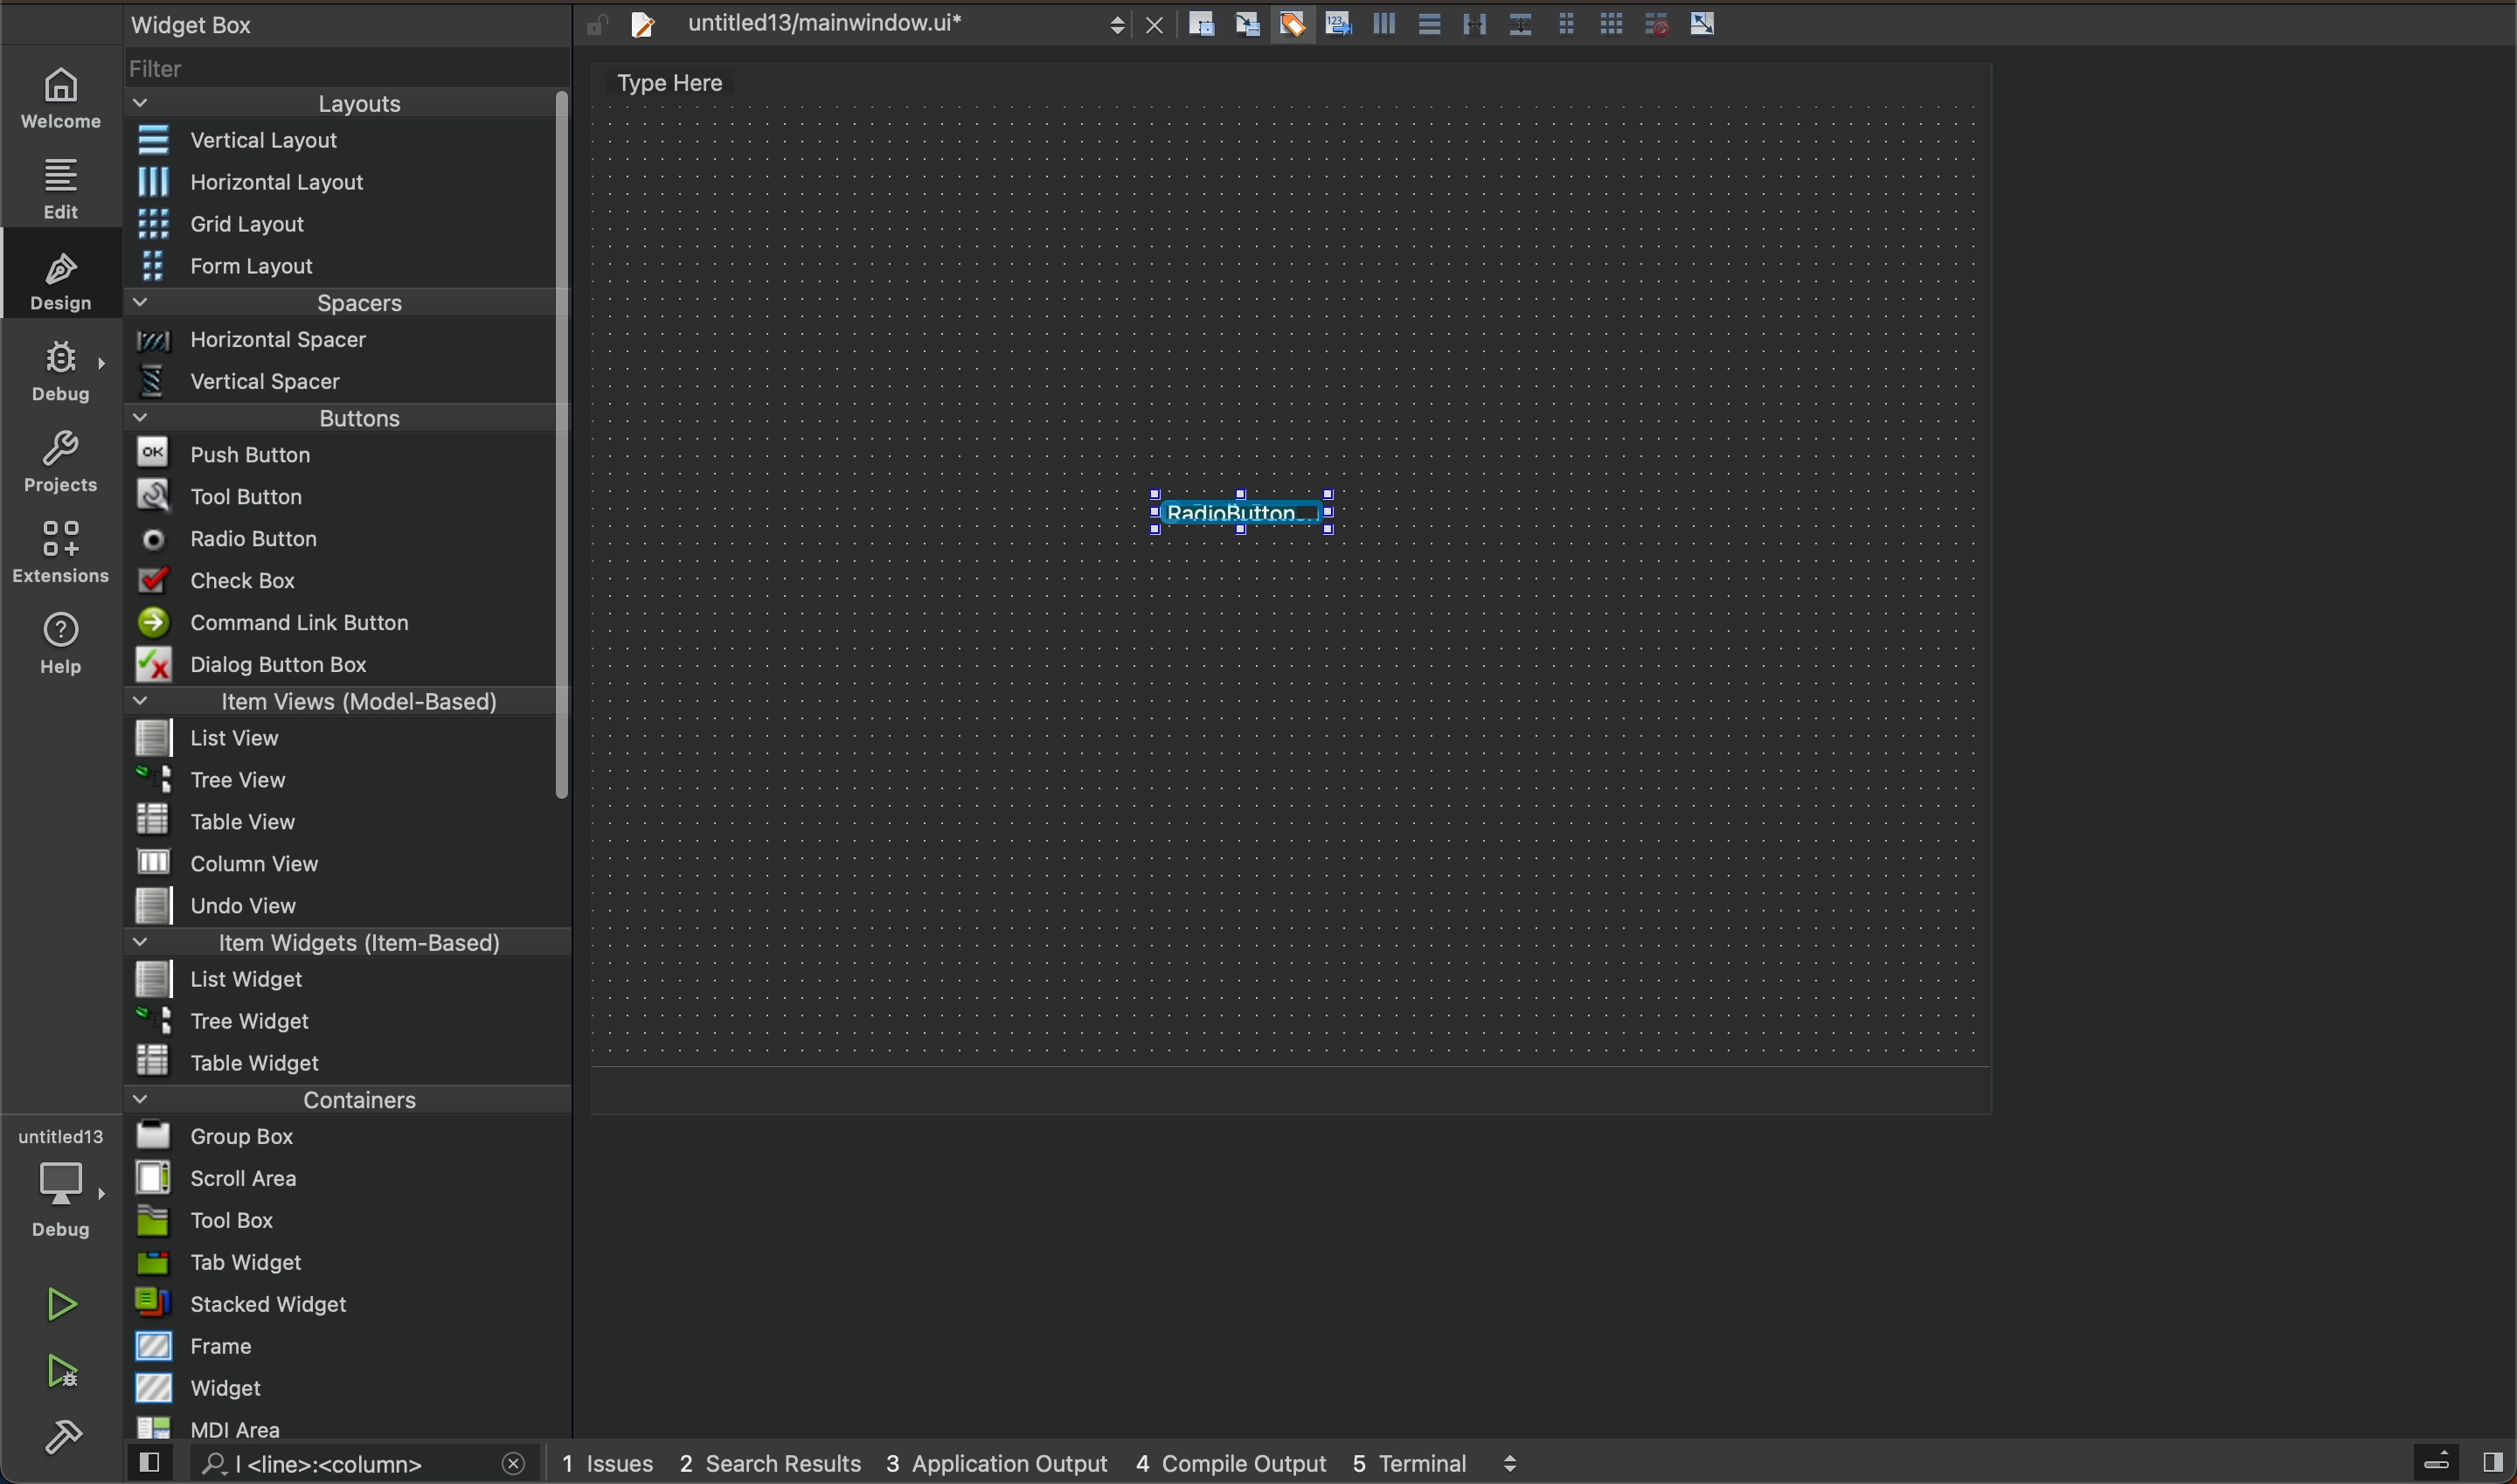 The height and width of the screenshot is (1484, 2517). What do you see at coordinates (348, 905) in the screenshot?
I see `undo view` at bounding box center [348, 905].